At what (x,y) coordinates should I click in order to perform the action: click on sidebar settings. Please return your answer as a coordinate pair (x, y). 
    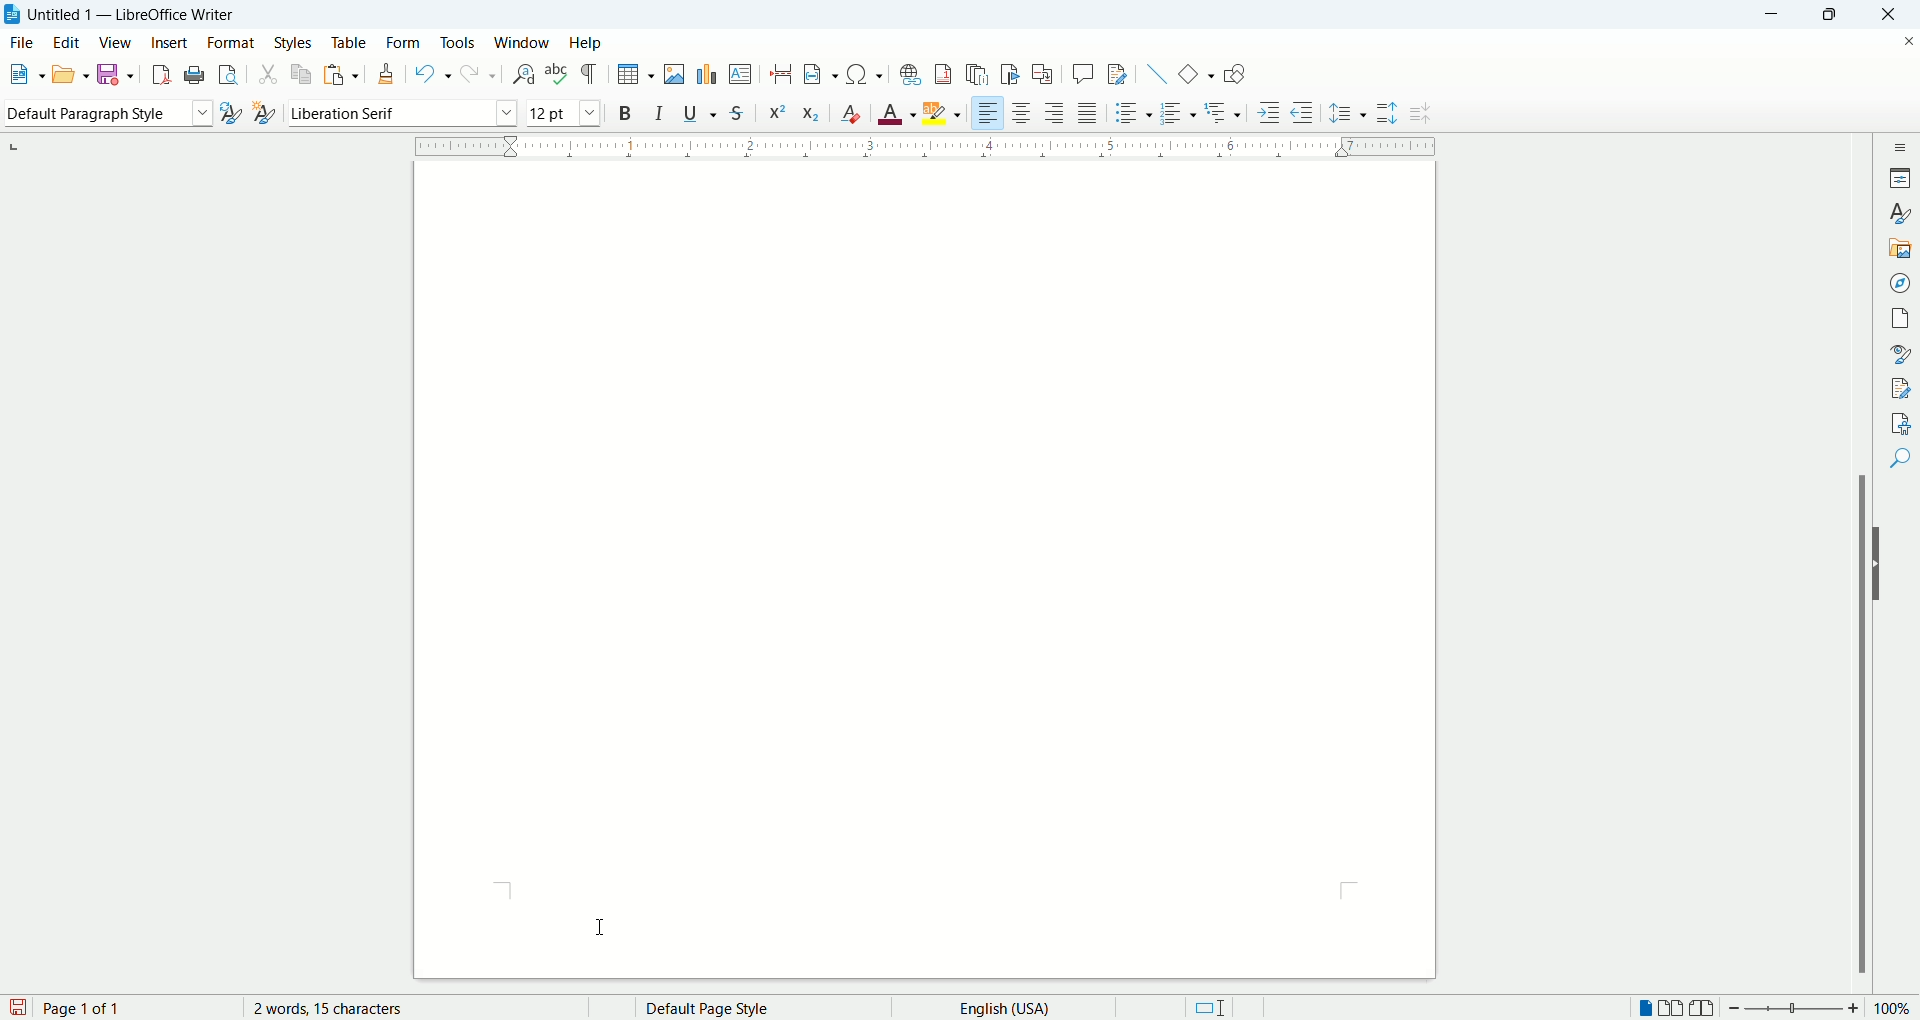
    Looking at the image, I should click on (1903, 144).